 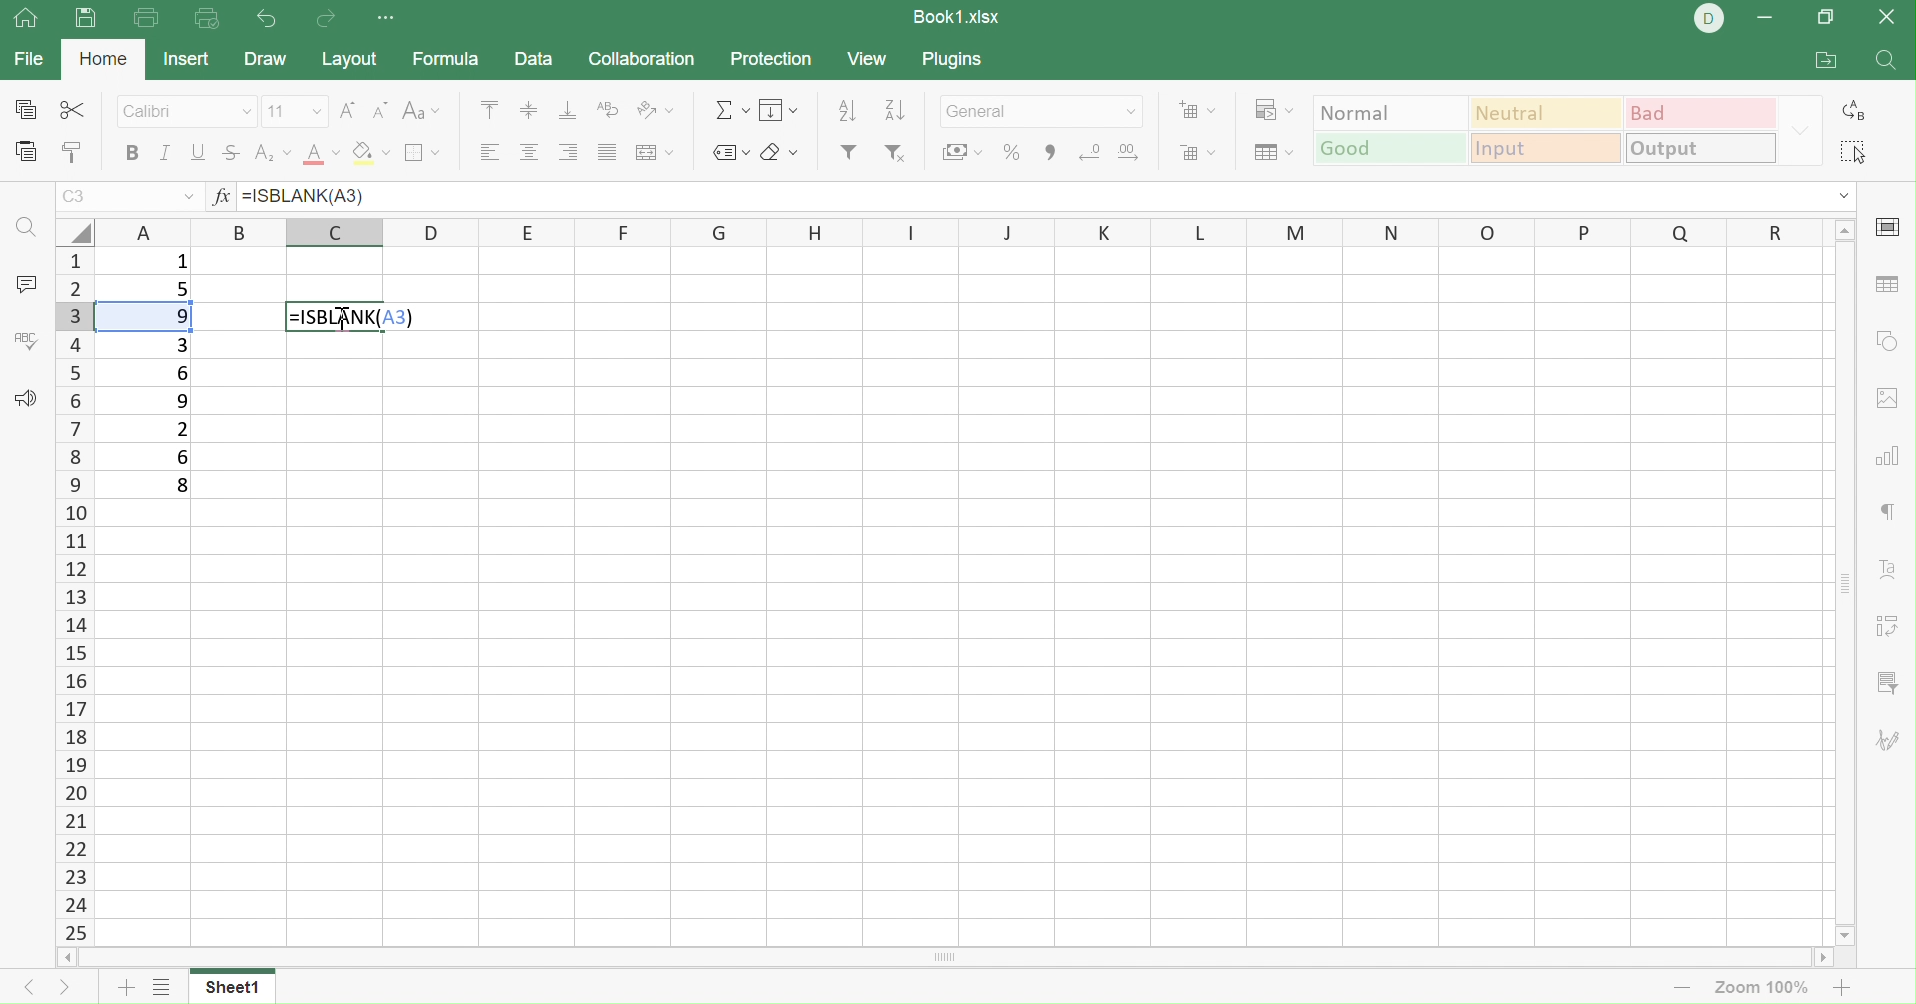 I want to click on Cursor, so click(x=345, y=319).